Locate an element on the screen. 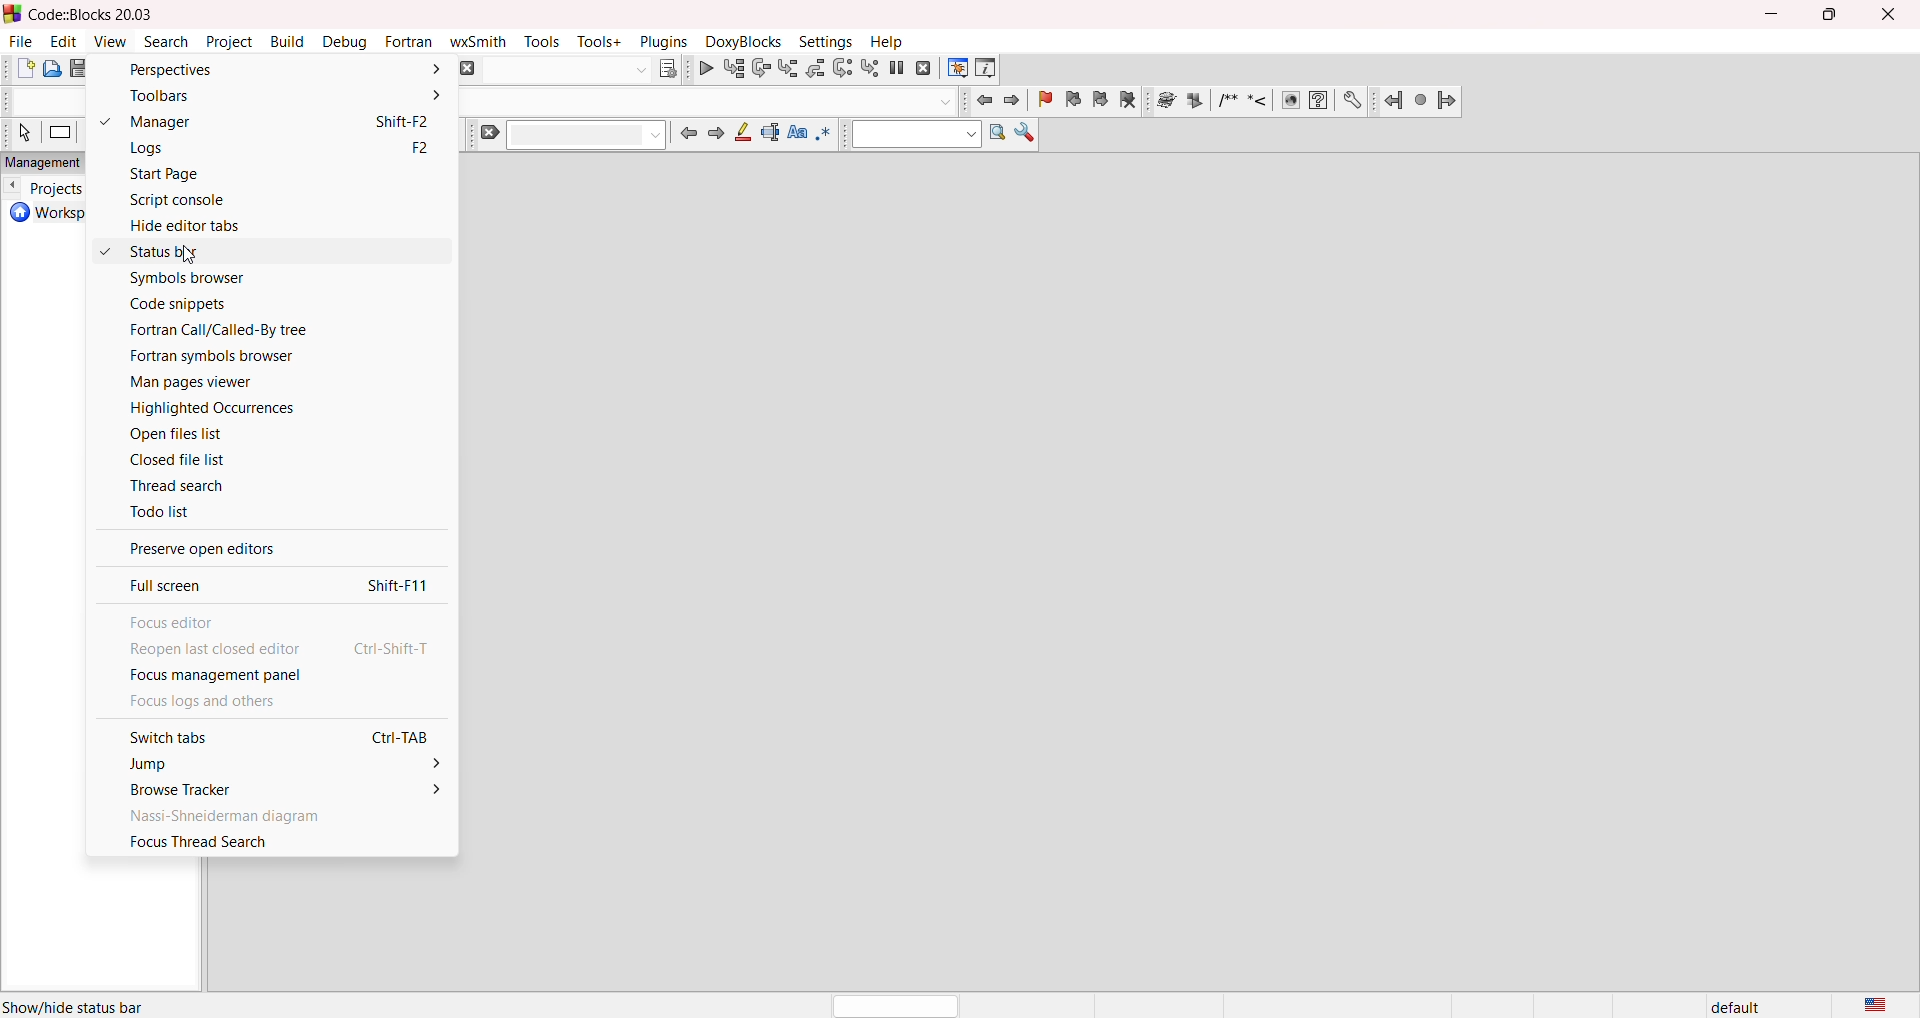  toolbars is located at coordinates (267, 97).